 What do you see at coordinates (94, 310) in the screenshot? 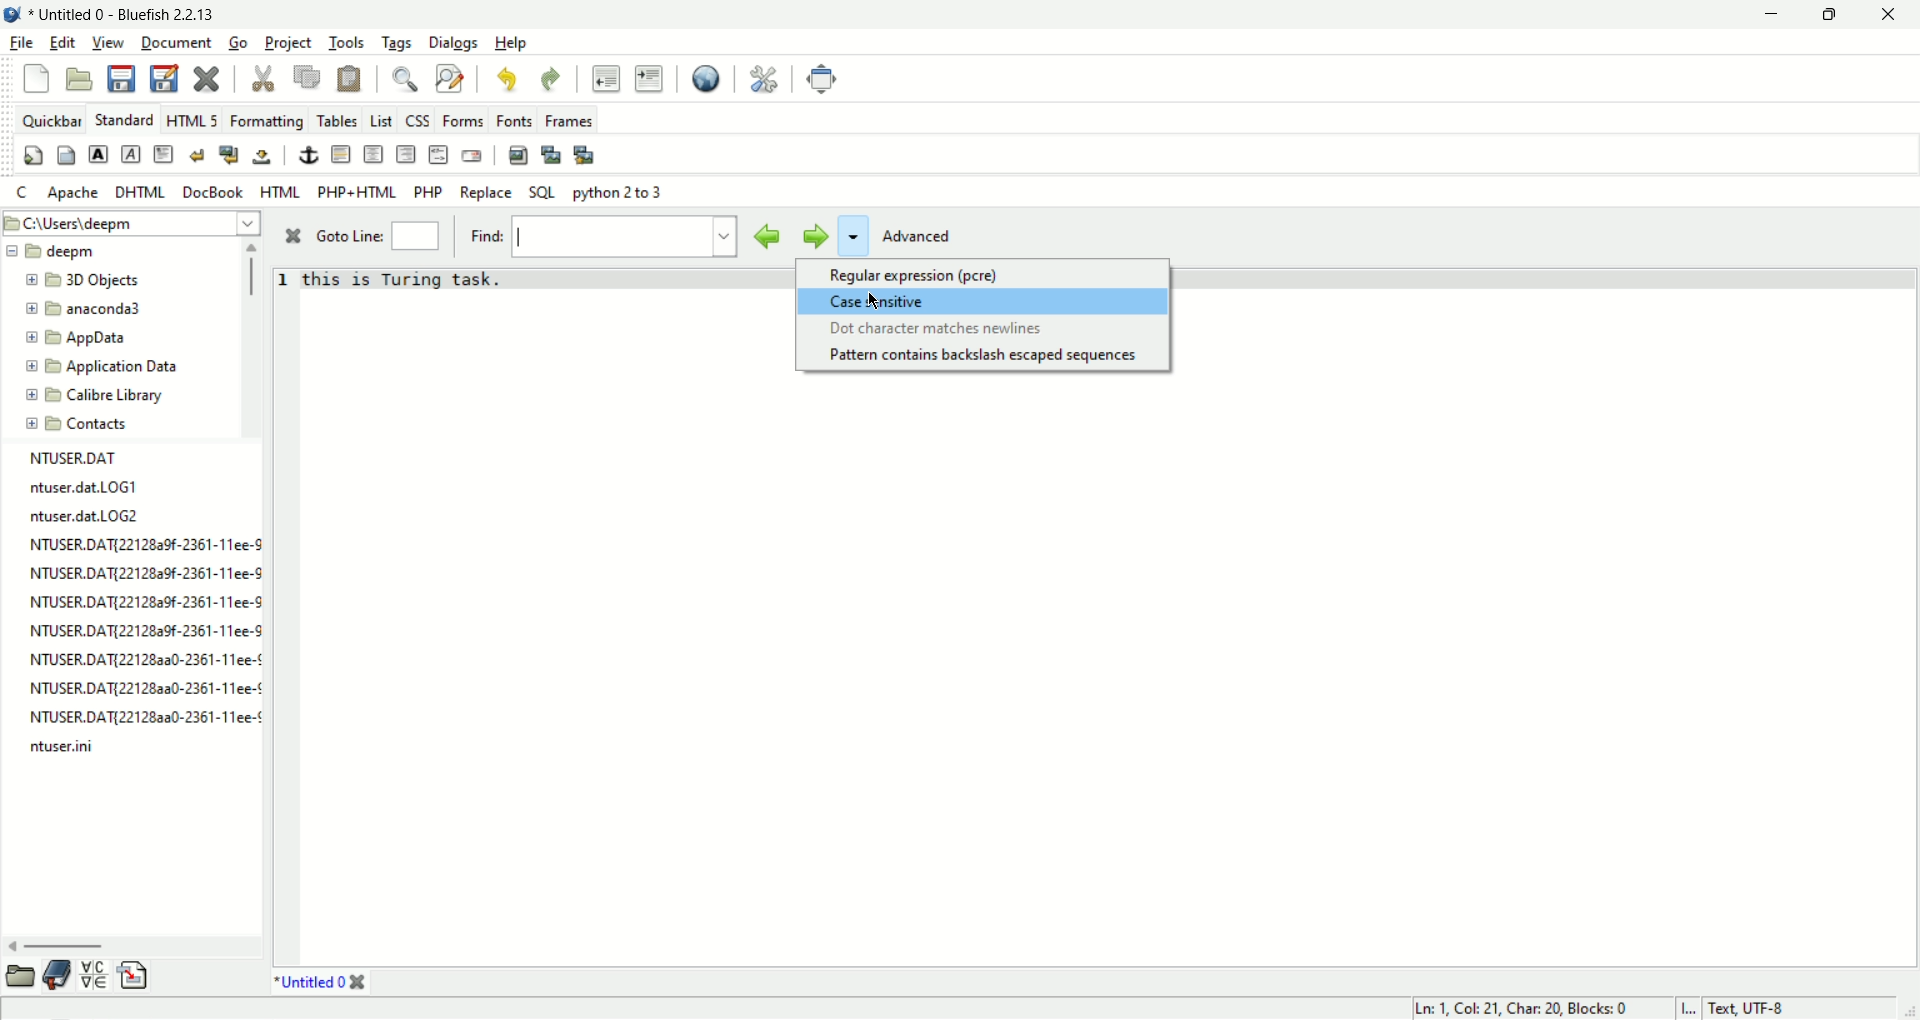
I see `anaconda3` at bounding box center [94, 310].